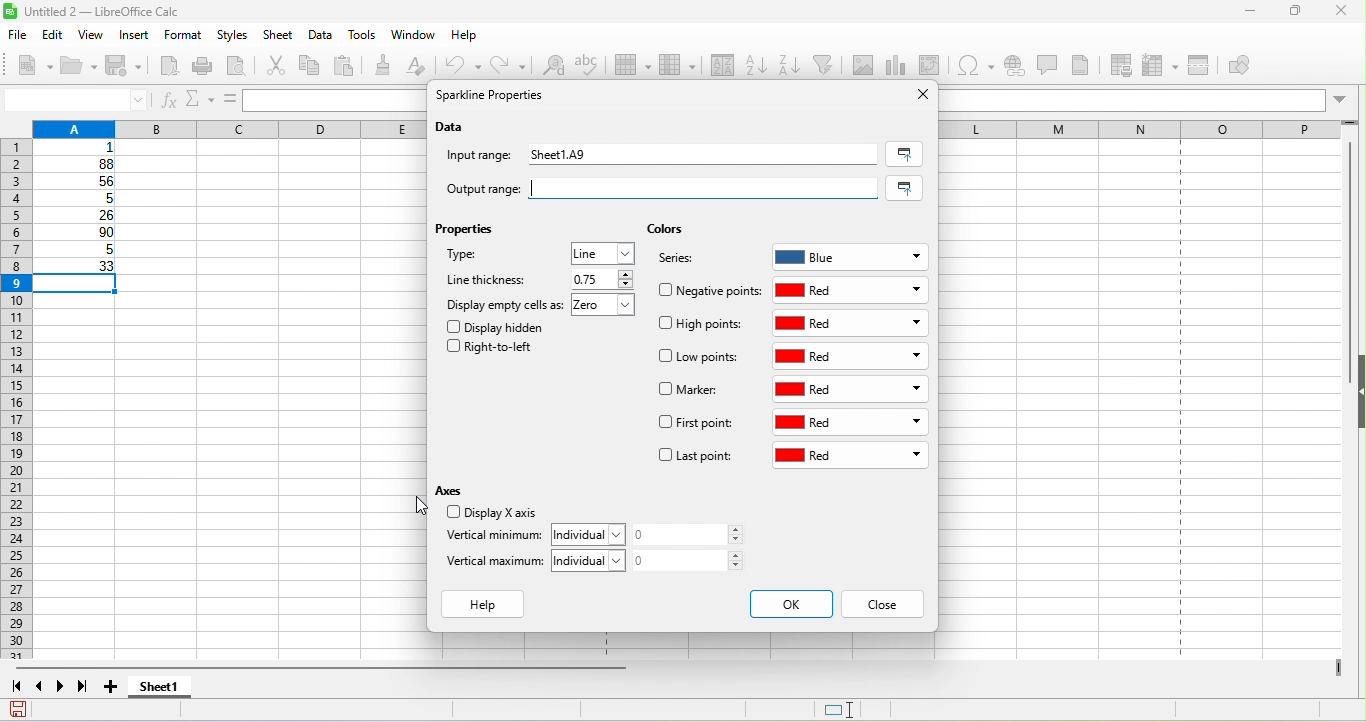  I want to click on output range, so click(474, 186).